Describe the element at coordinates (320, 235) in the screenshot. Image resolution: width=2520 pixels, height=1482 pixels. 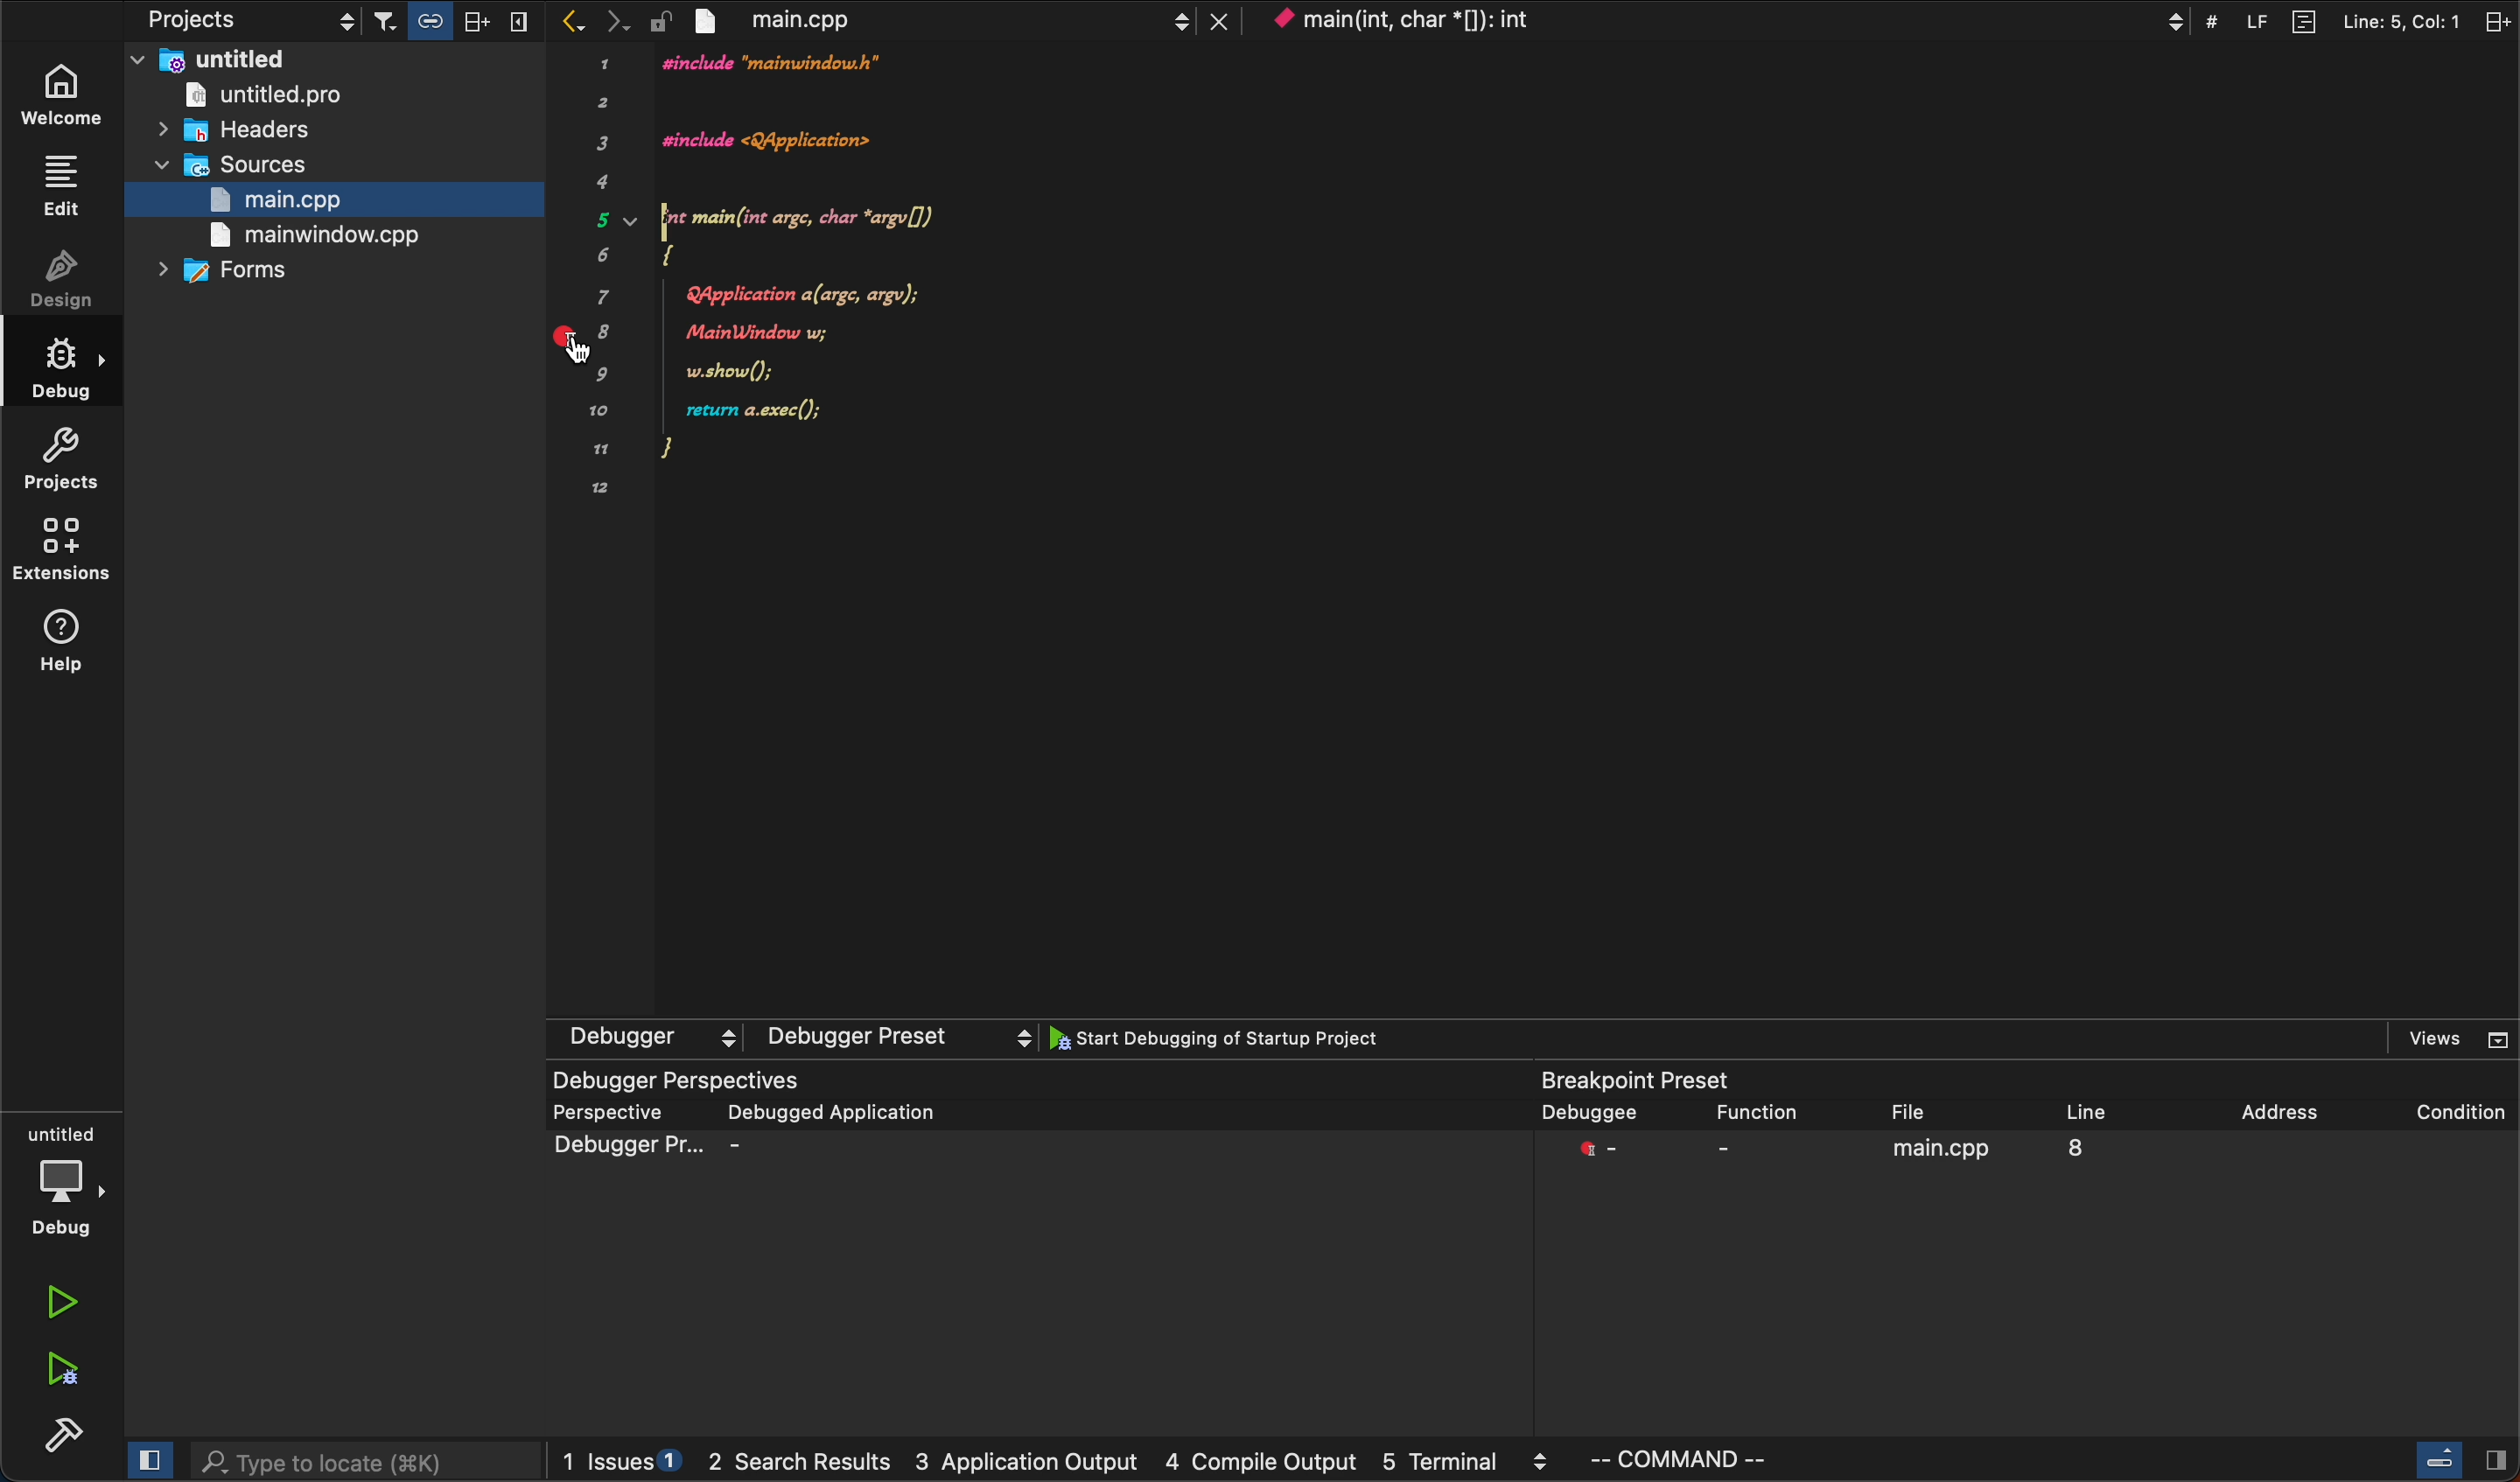
I see `main window.cpp` at that location.